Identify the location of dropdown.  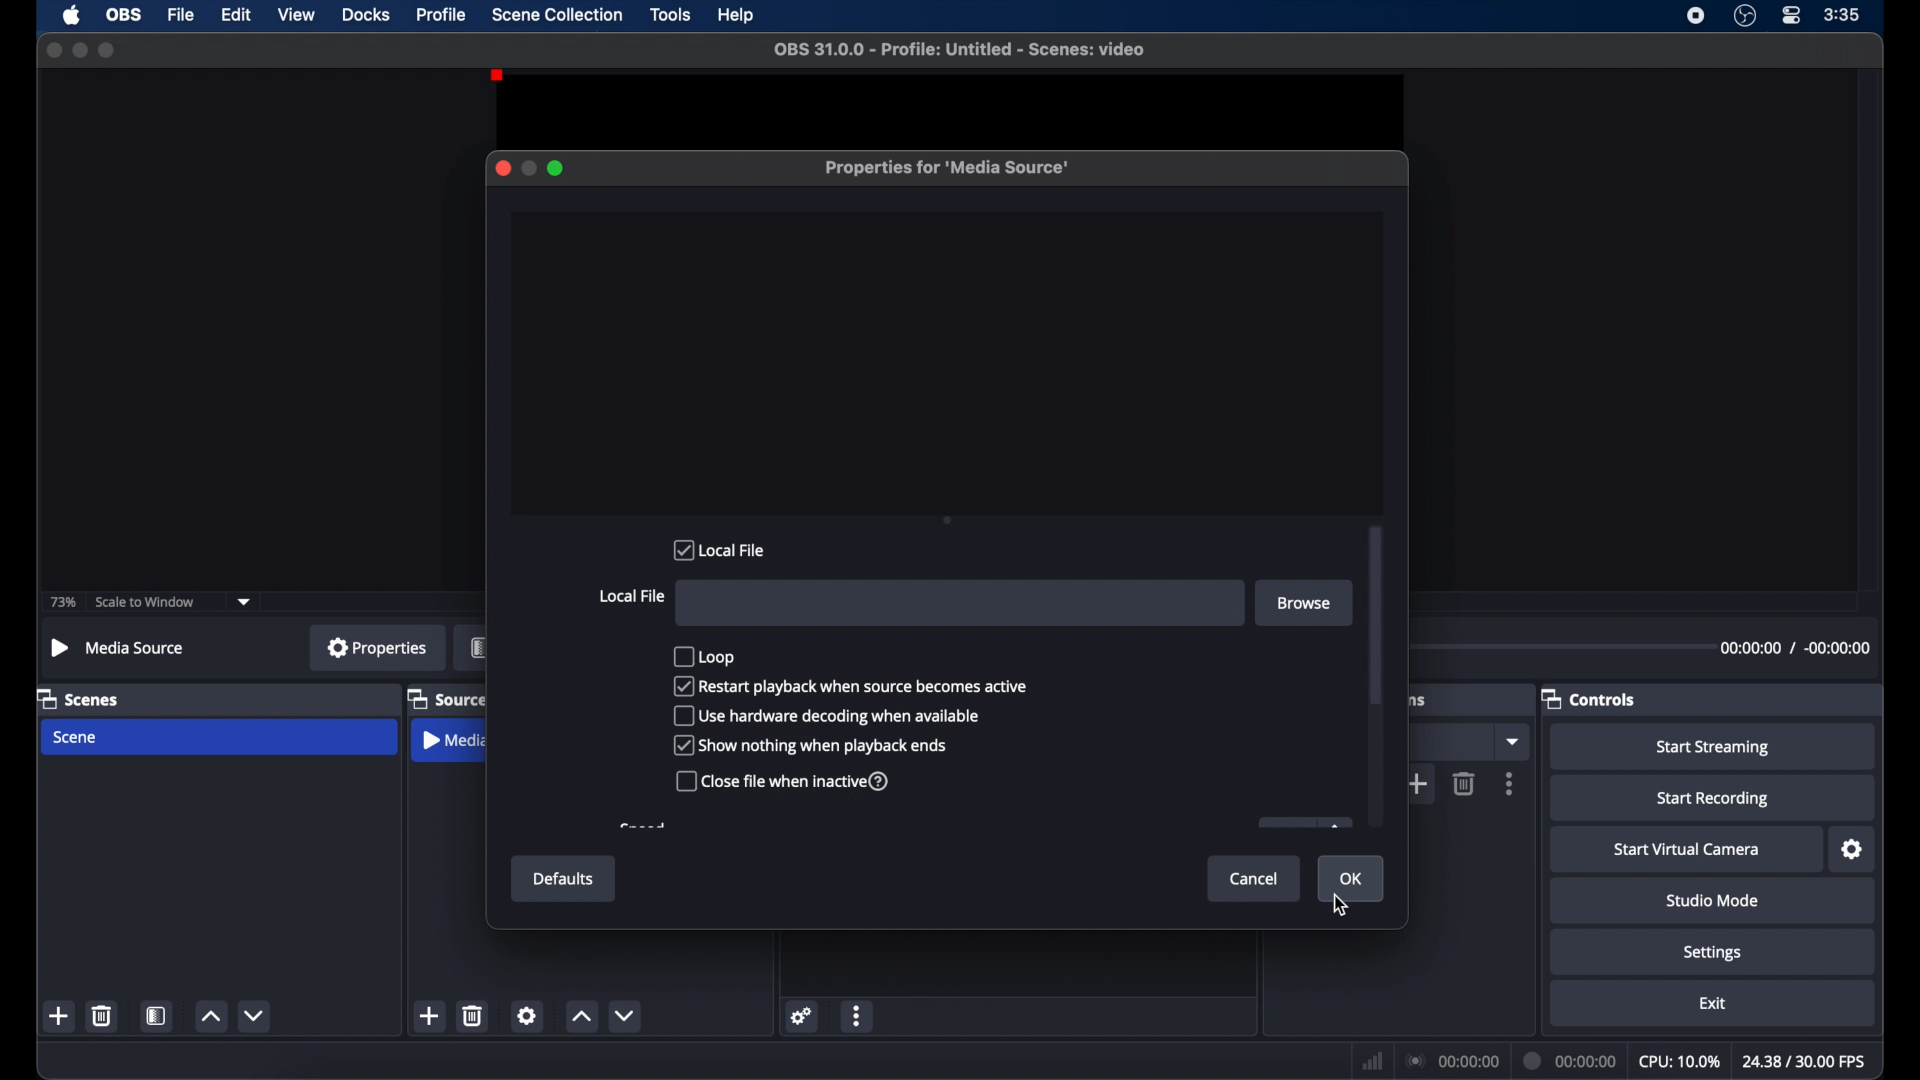
(244, 602).